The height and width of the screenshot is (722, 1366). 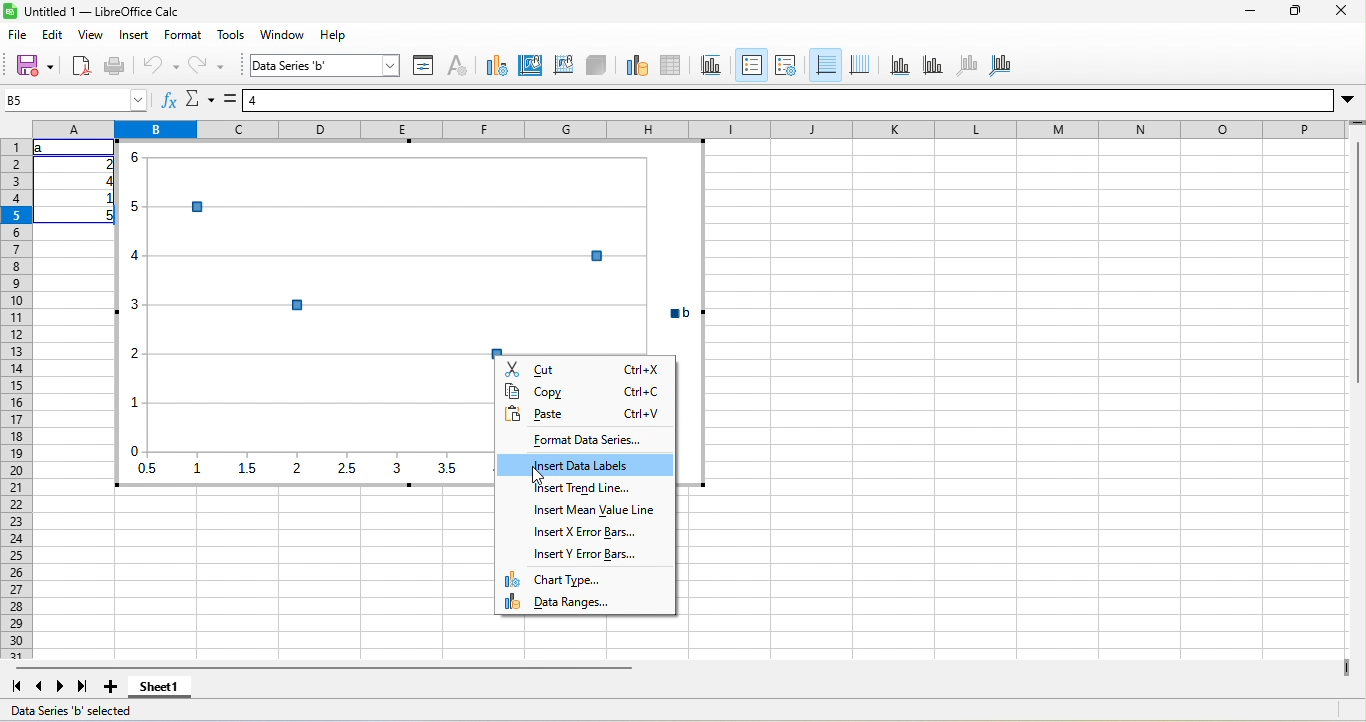 What do you see at coordinates (160, 686) in the screenshot?
I see `sheet1` at bounding box center [160, 686].